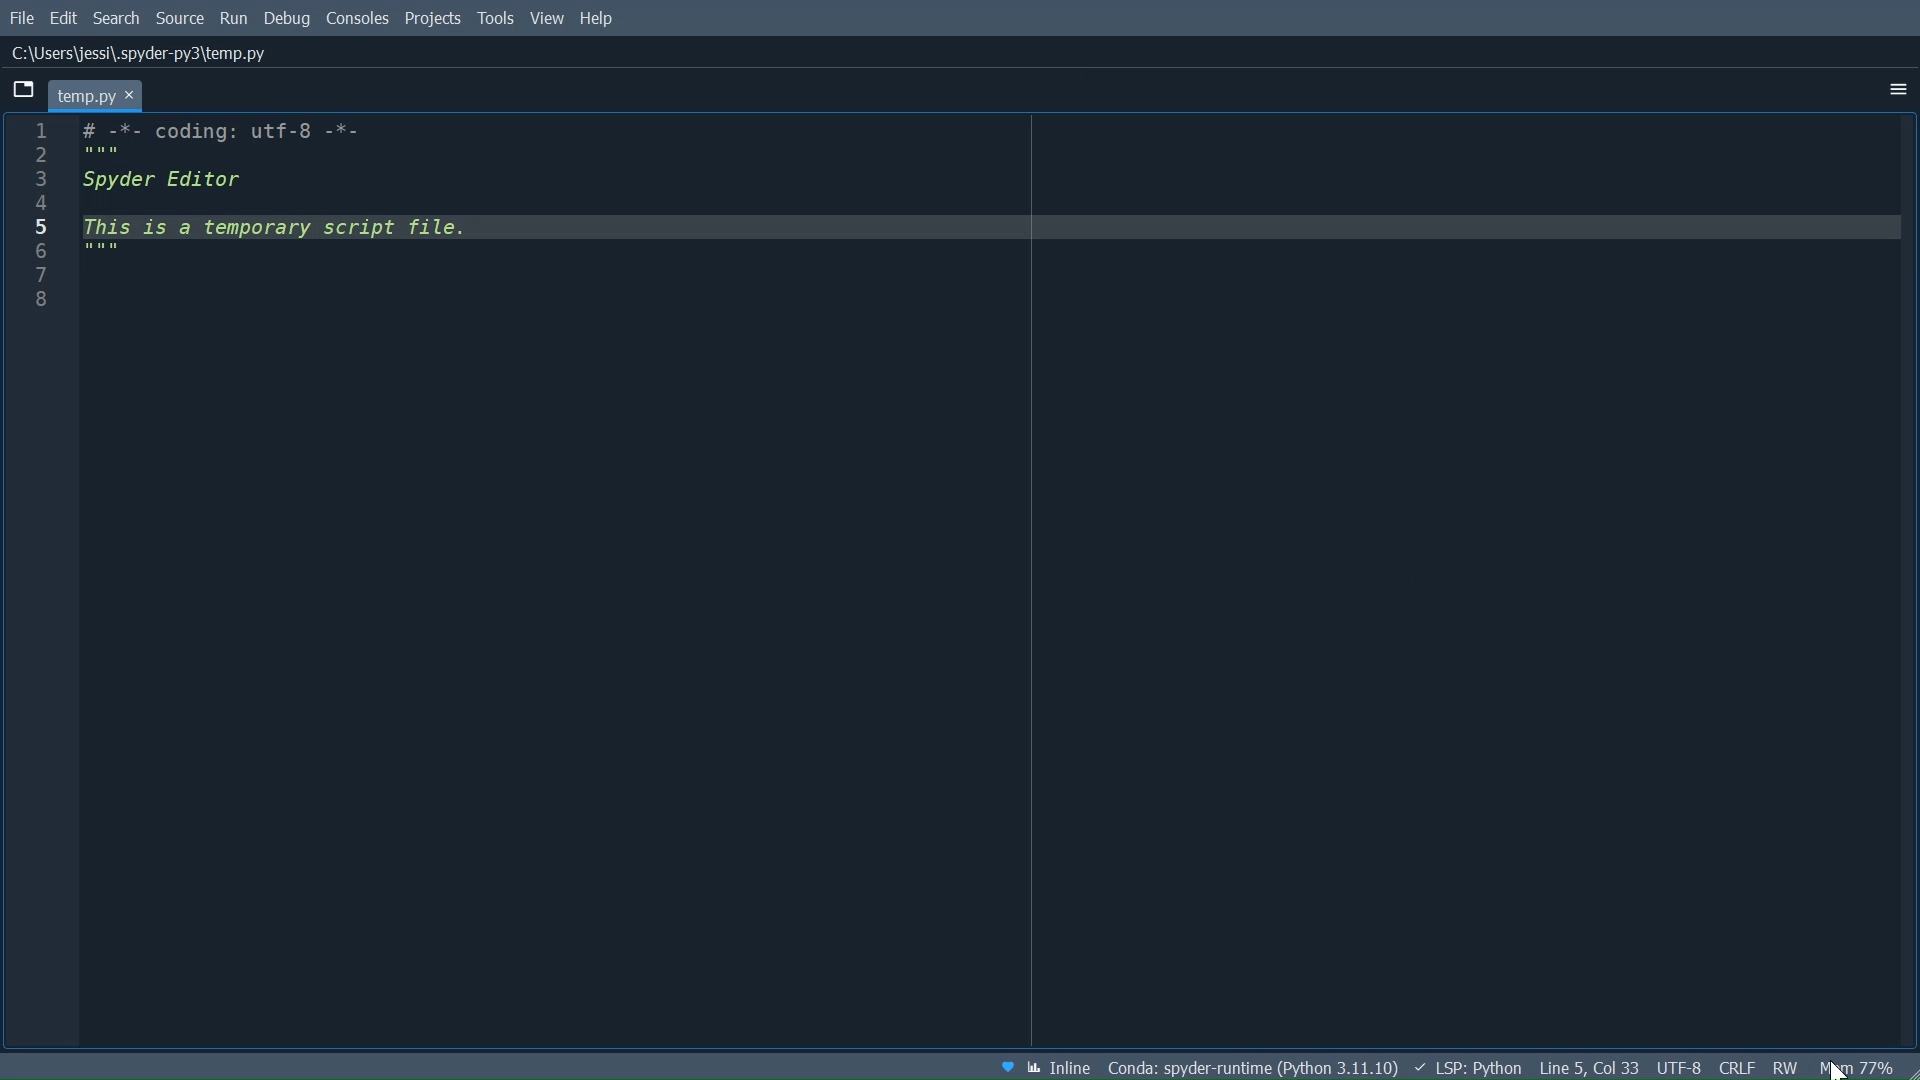 The height and width of the screenshot is (1080, 1920). Describe the element at coordinates (1466, 1068) in the screenshot. I see `LSP: Python` at that location.